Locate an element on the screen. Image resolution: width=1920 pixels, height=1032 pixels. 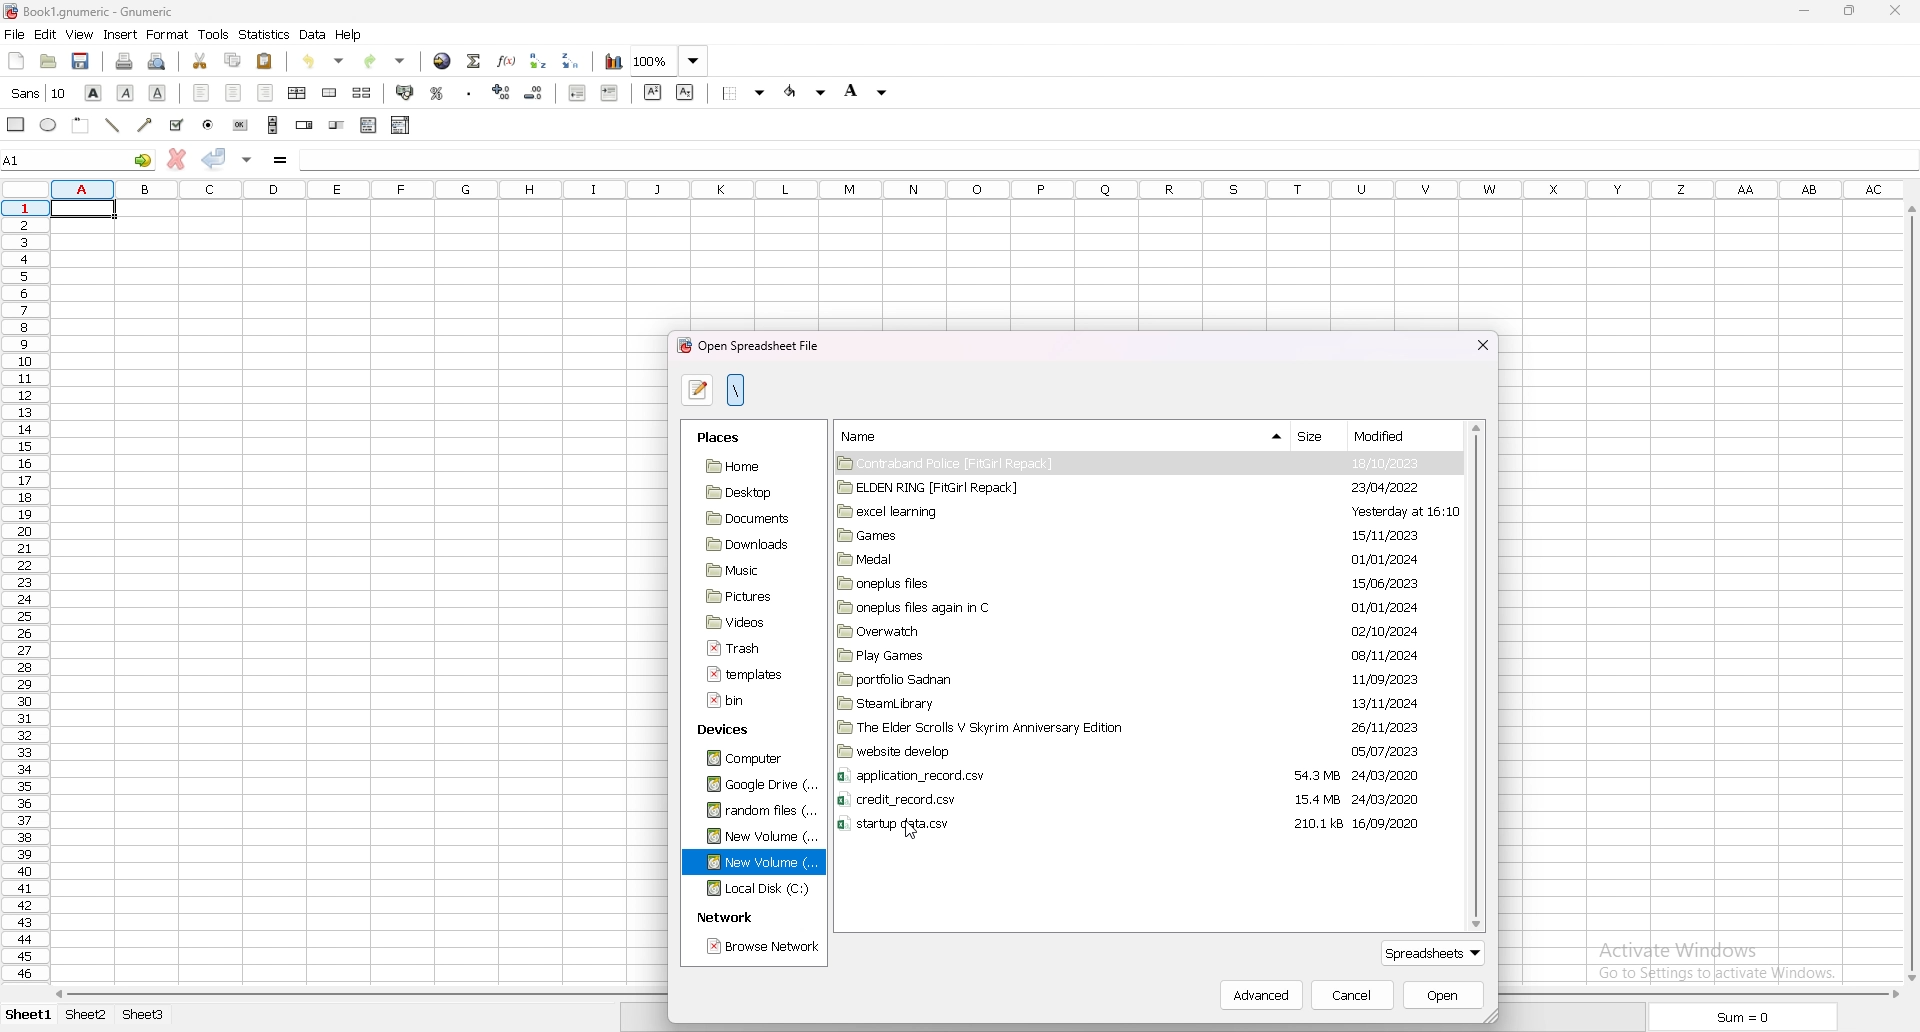
increase indent is located at coordinates (610, 93).